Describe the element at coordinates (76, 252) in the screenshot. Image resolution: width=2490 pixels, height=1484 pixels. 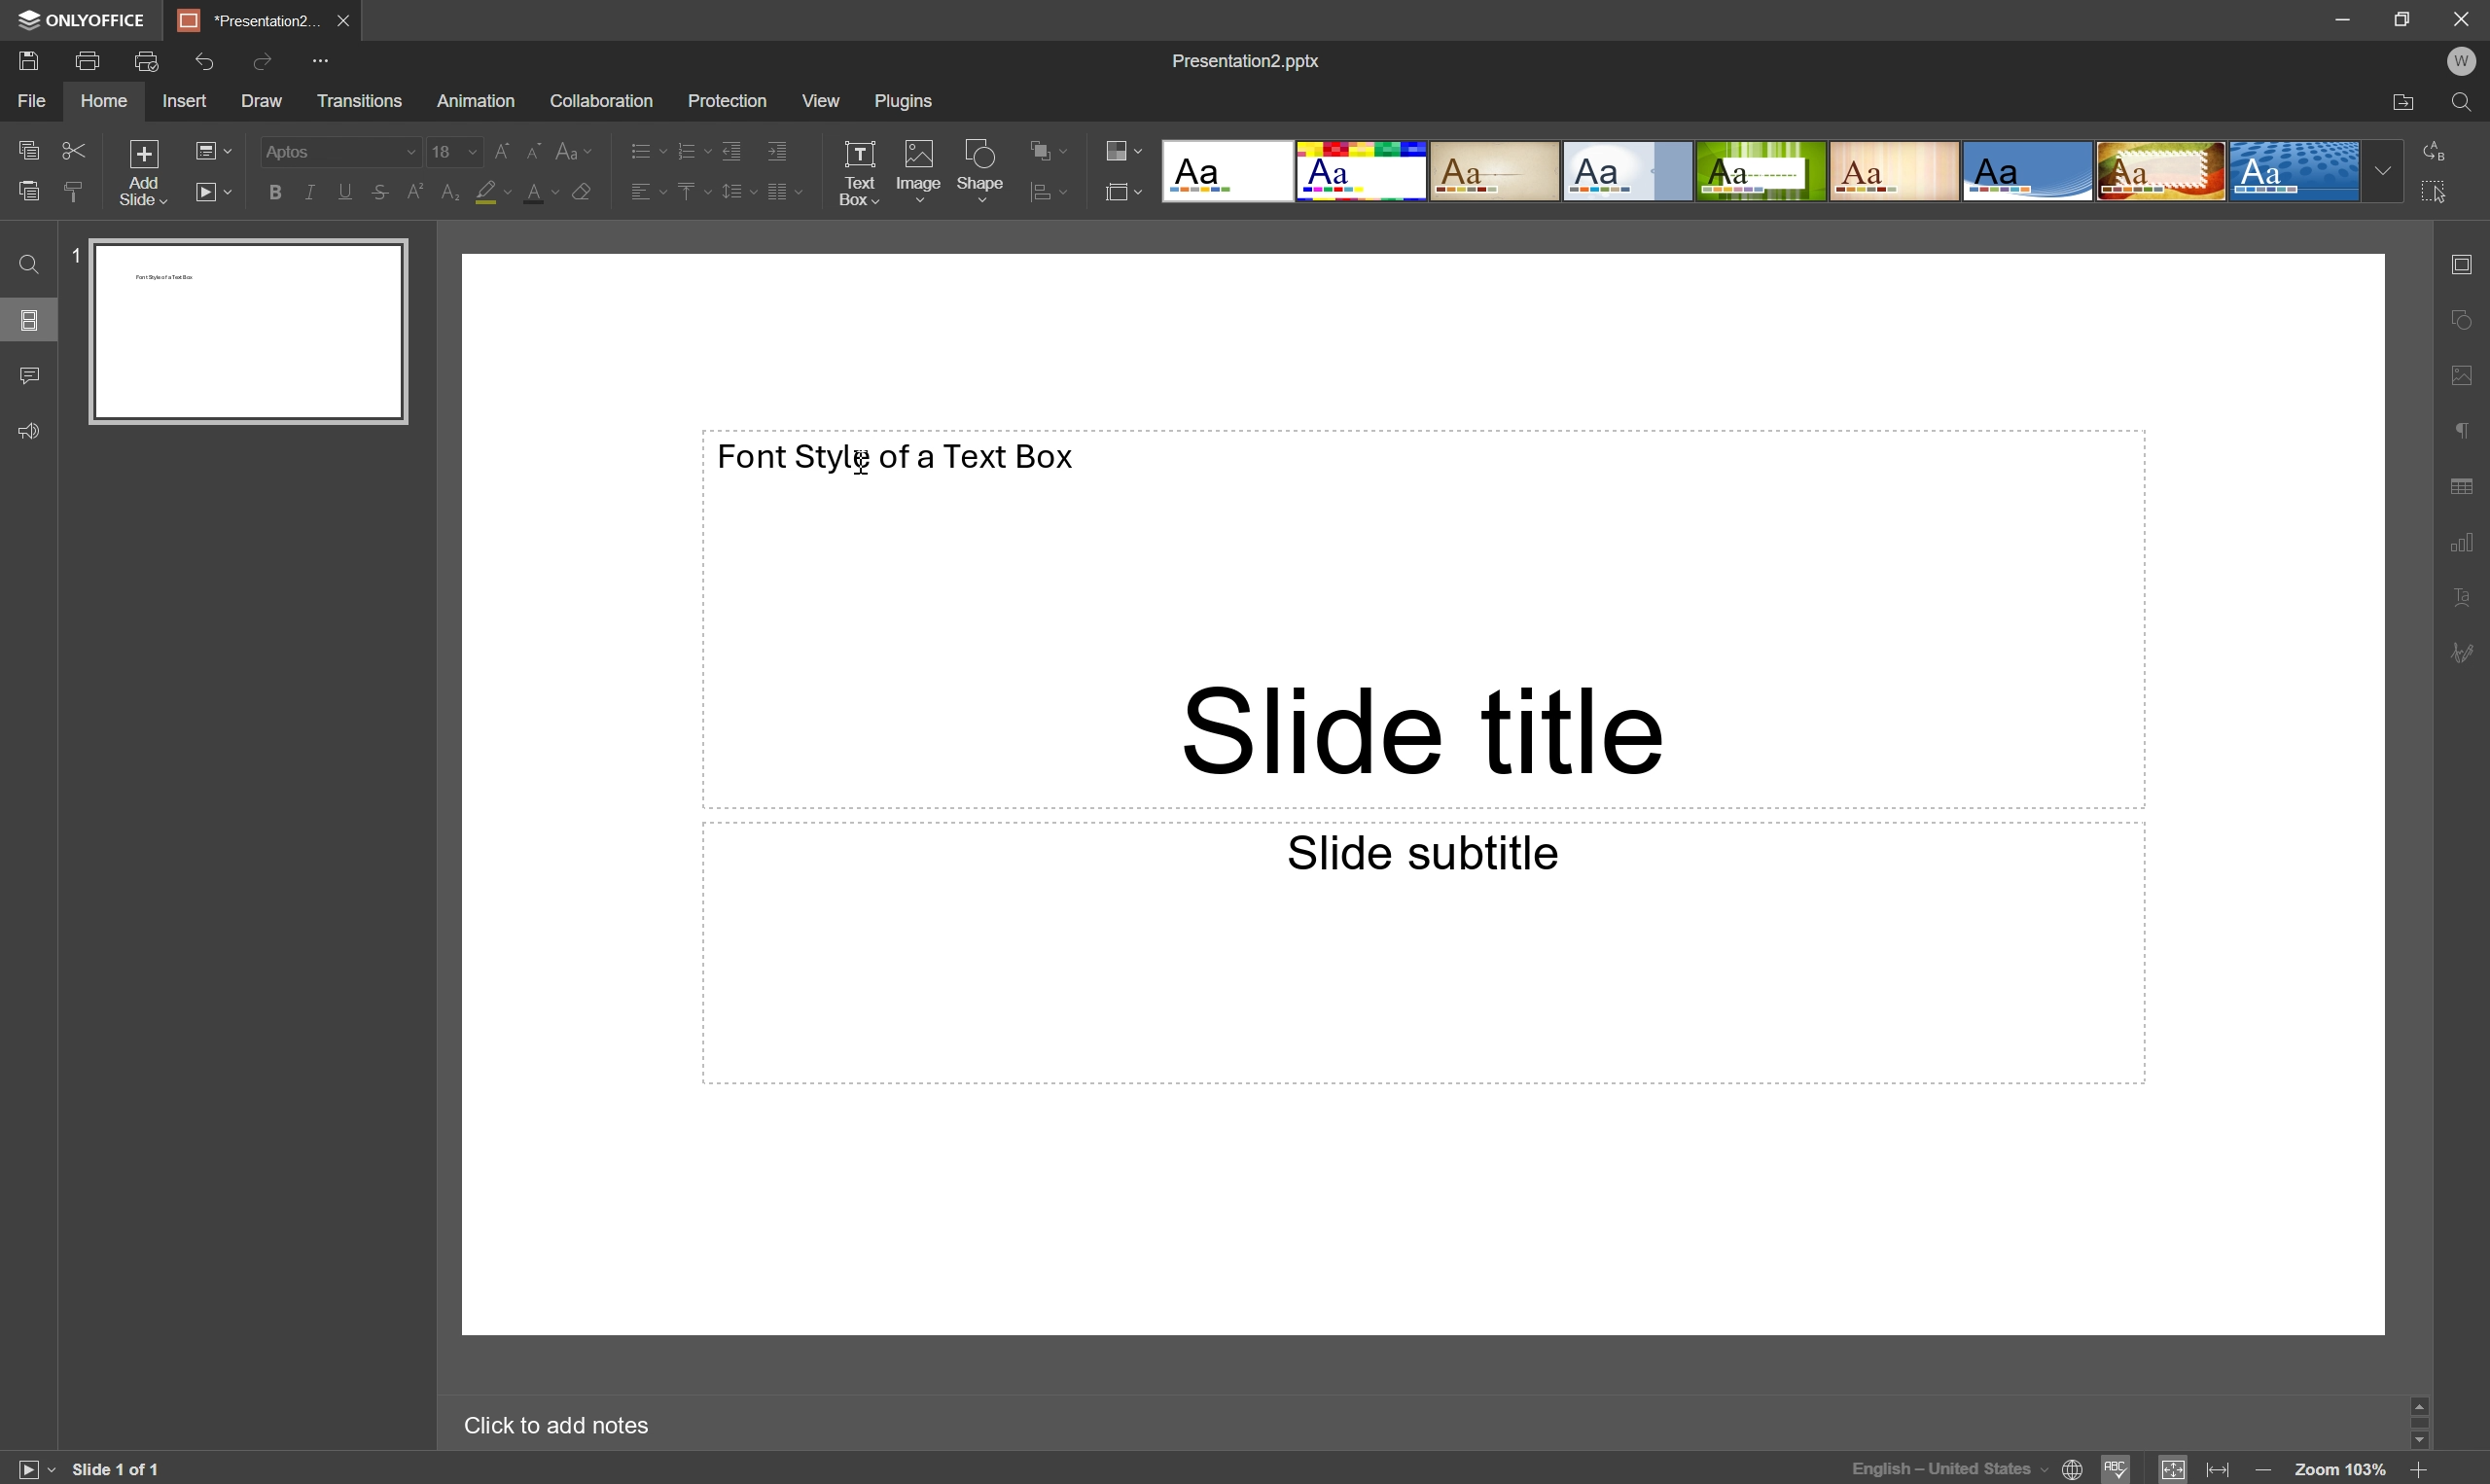
I see `1` at that location.